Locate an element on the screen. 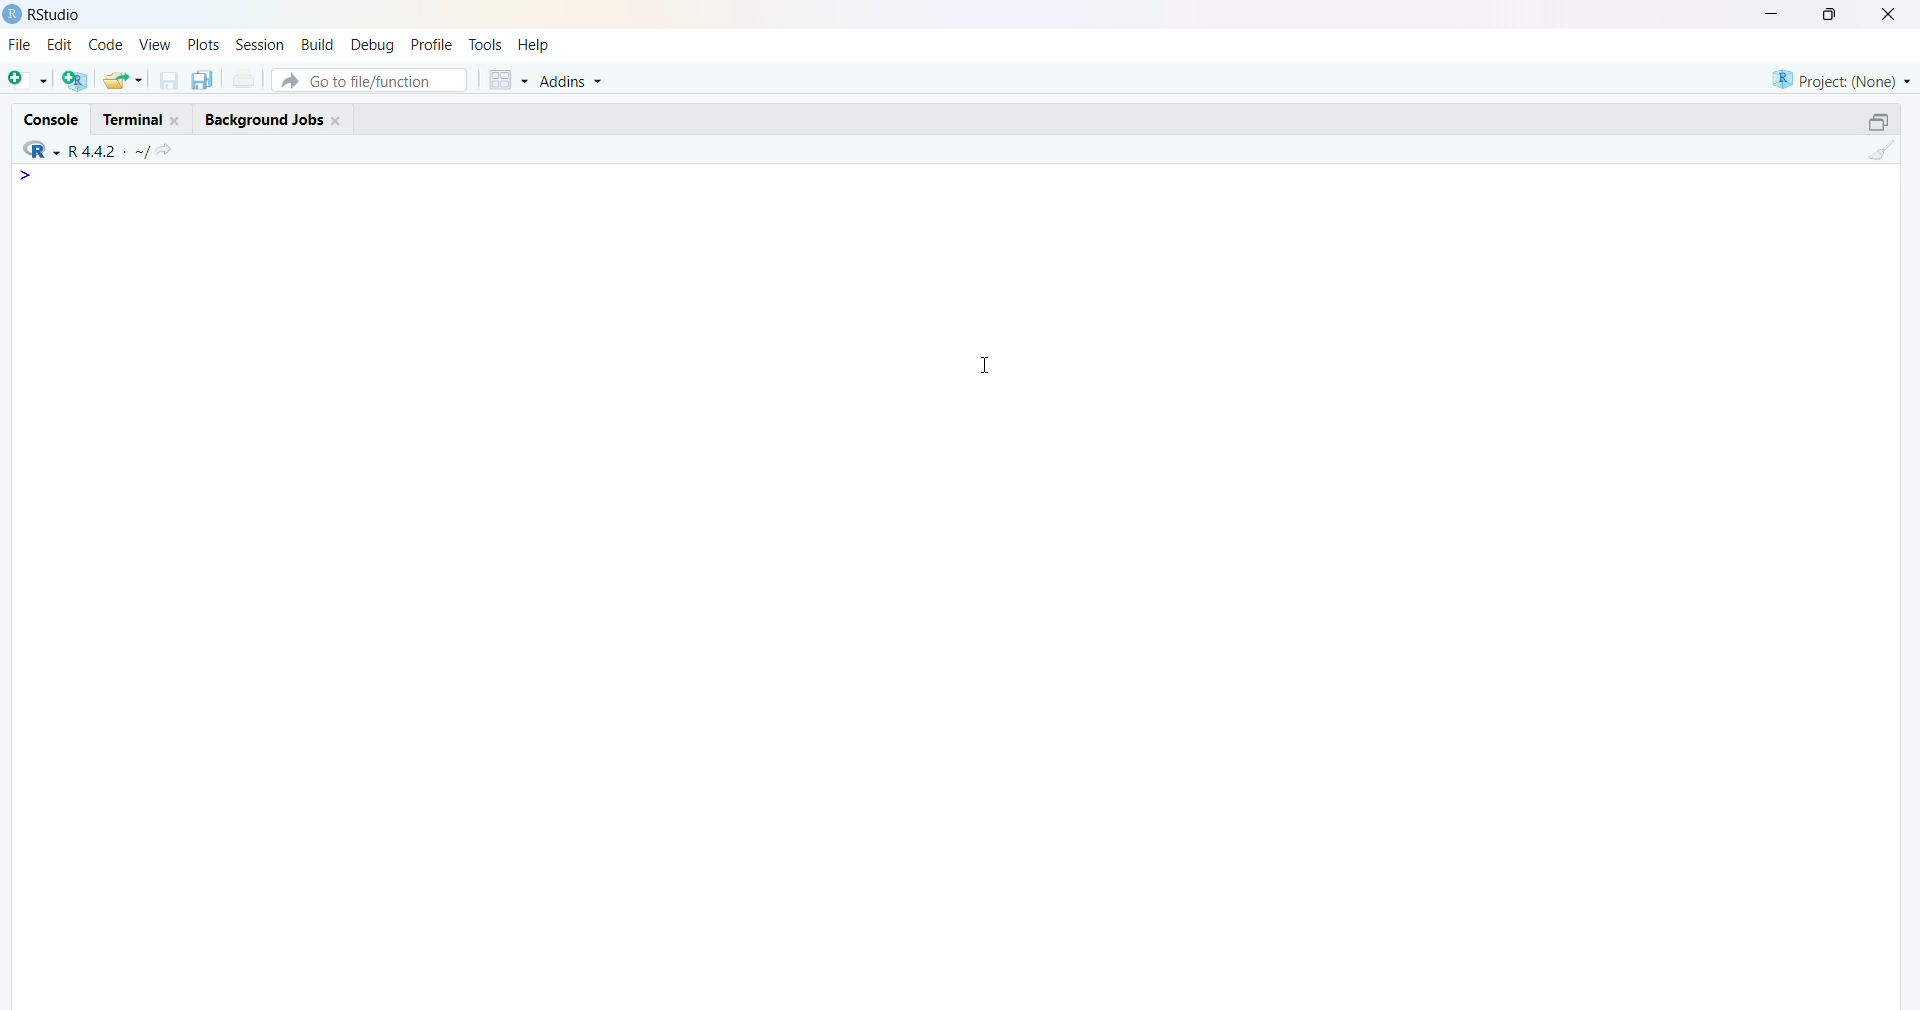 This screenshot has height=1010, width=1920. close is located at coordinates (1892, 14).